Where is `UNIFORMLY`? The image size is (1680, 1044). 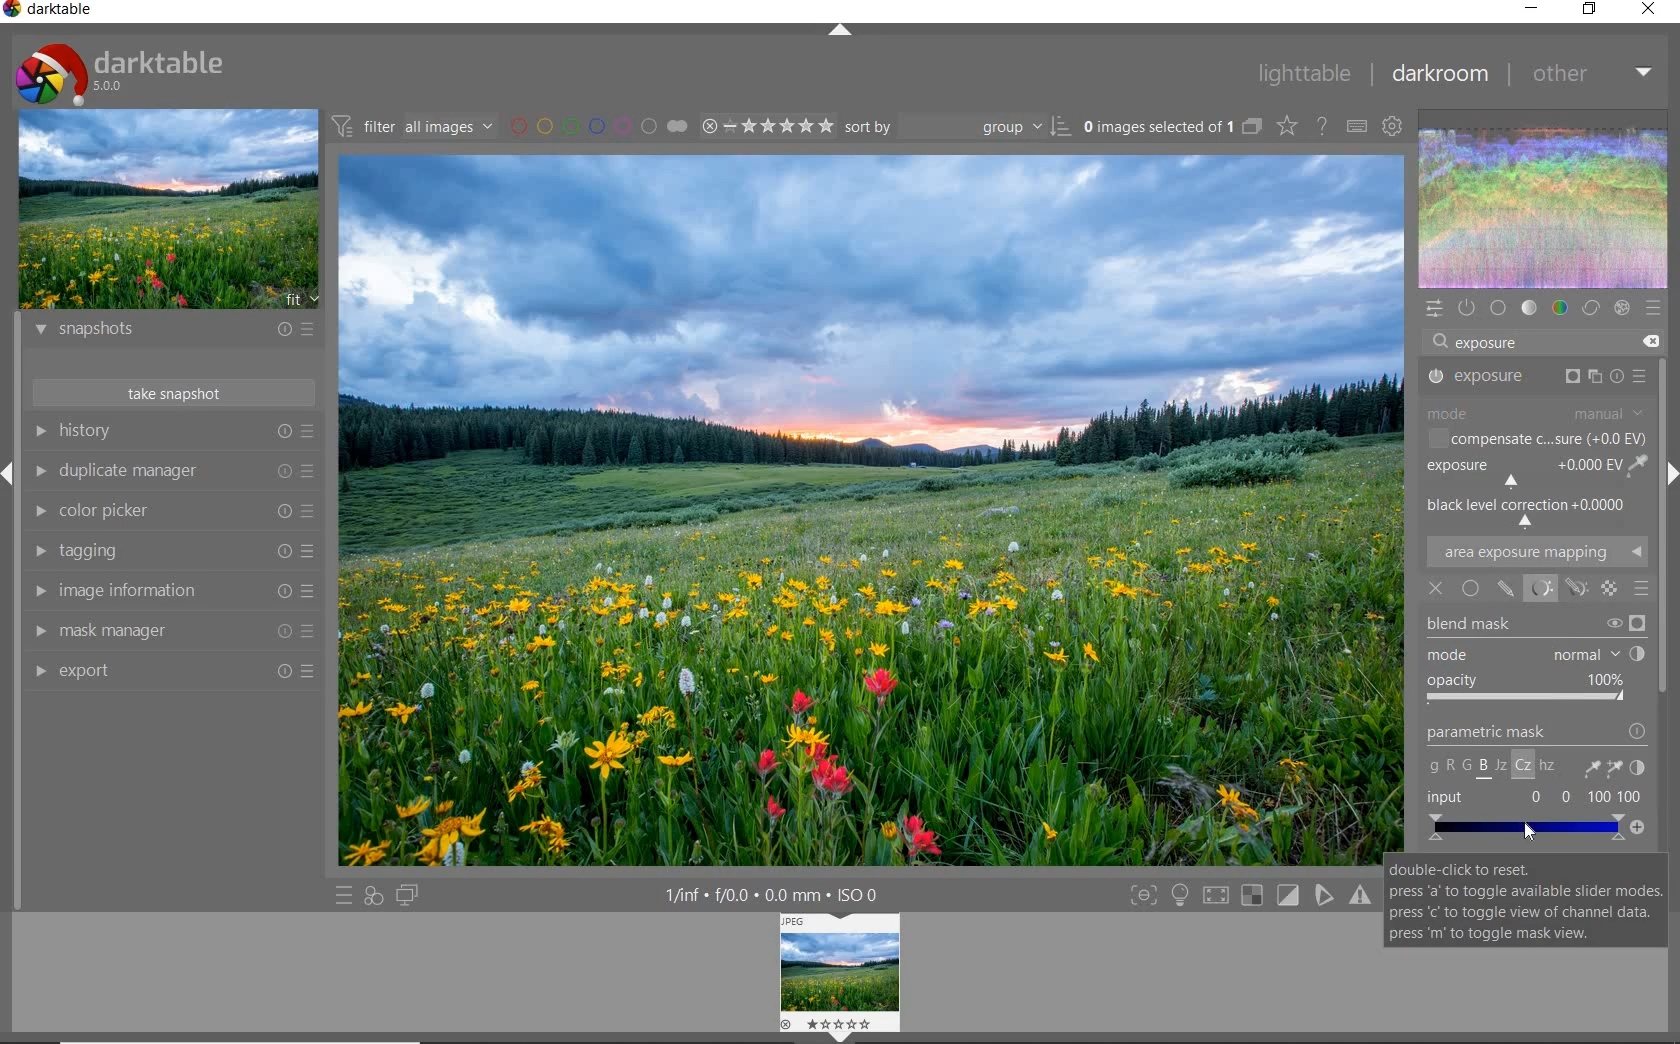 UNIFORMLY is located at coordinates (1471, 586).